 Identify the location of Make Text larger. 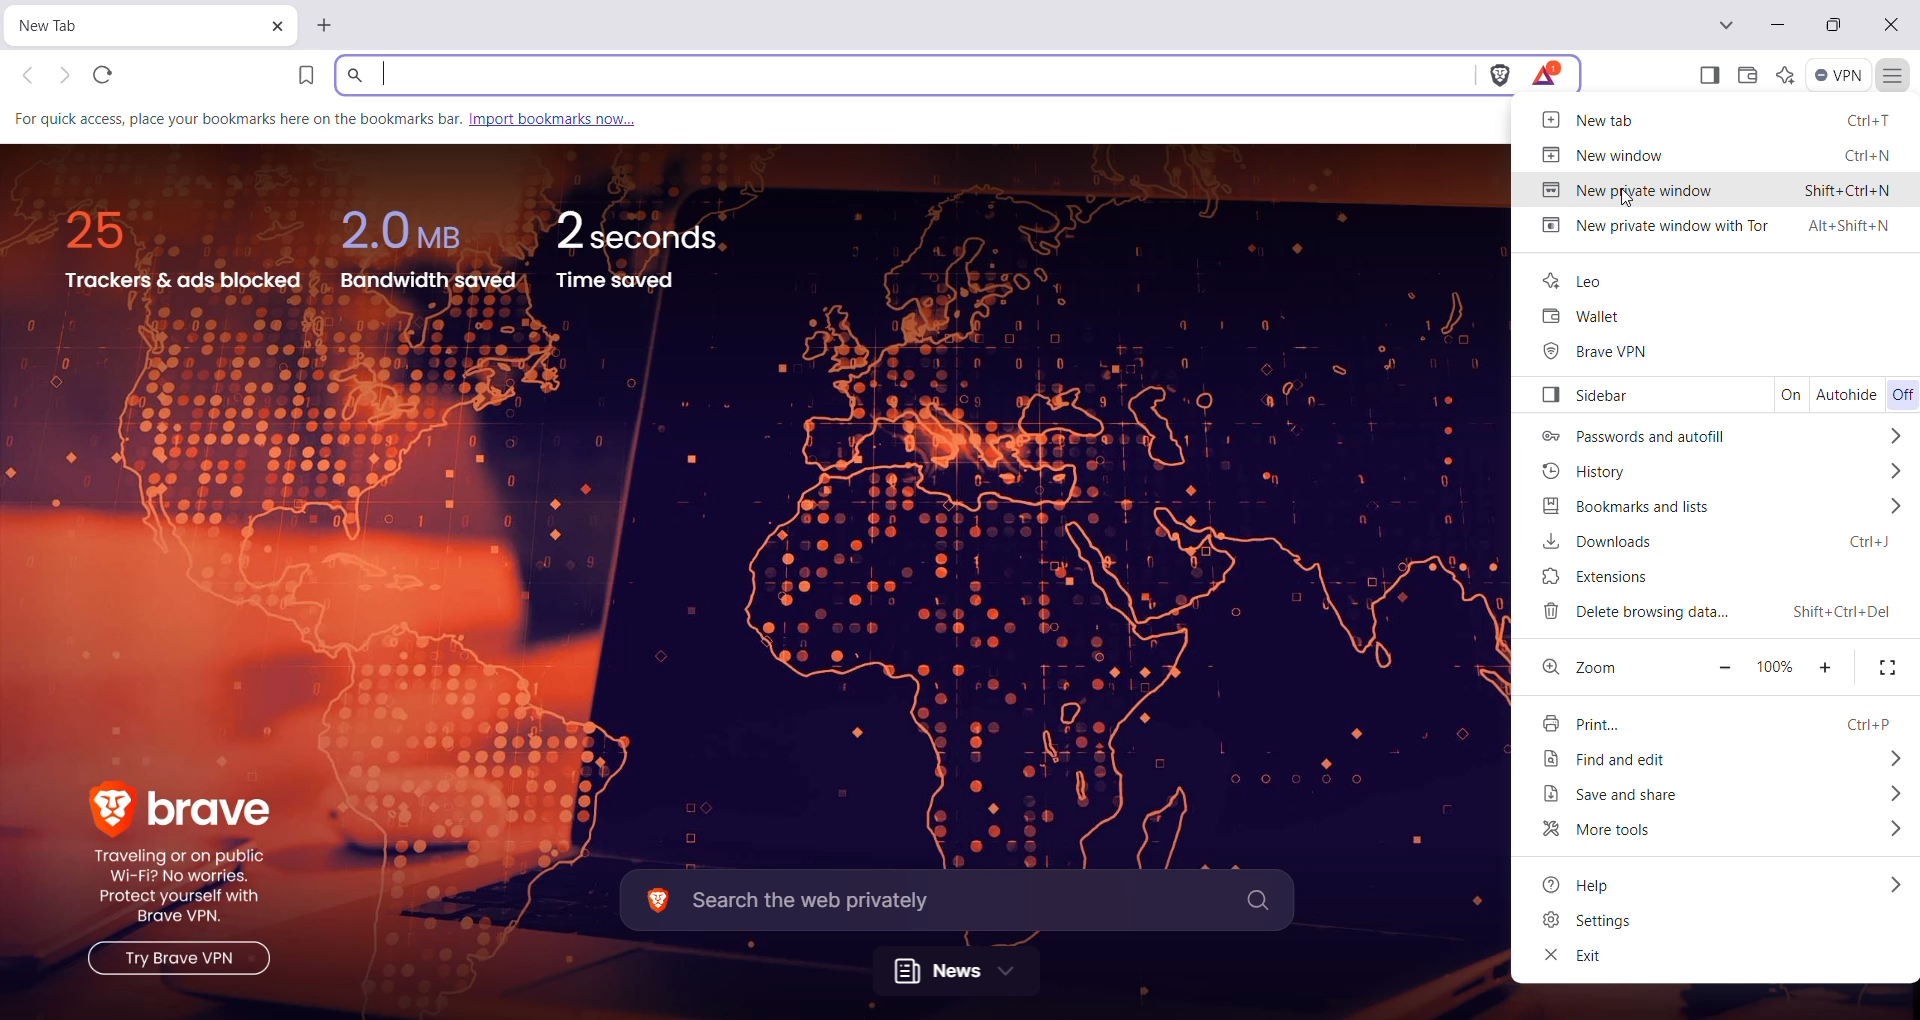
(1827, 667).